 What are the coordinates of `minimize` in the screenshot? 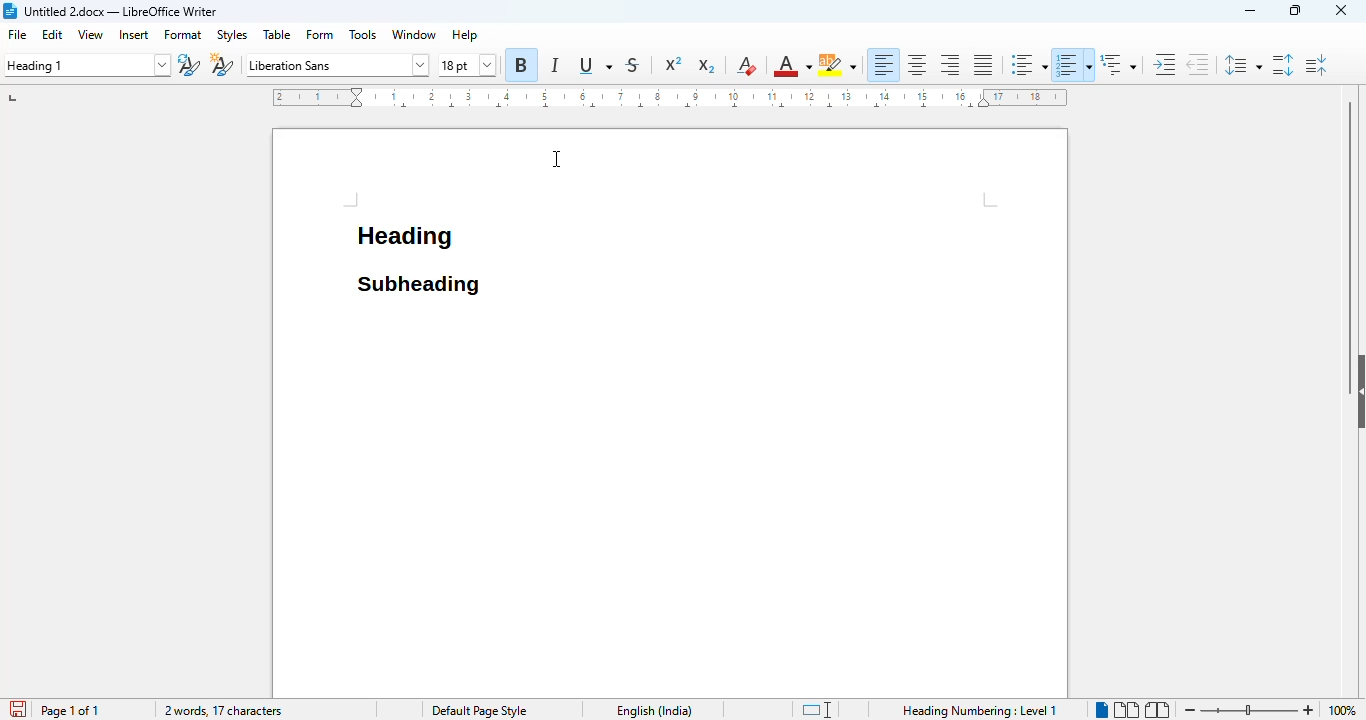 It's located at (1251, 11).